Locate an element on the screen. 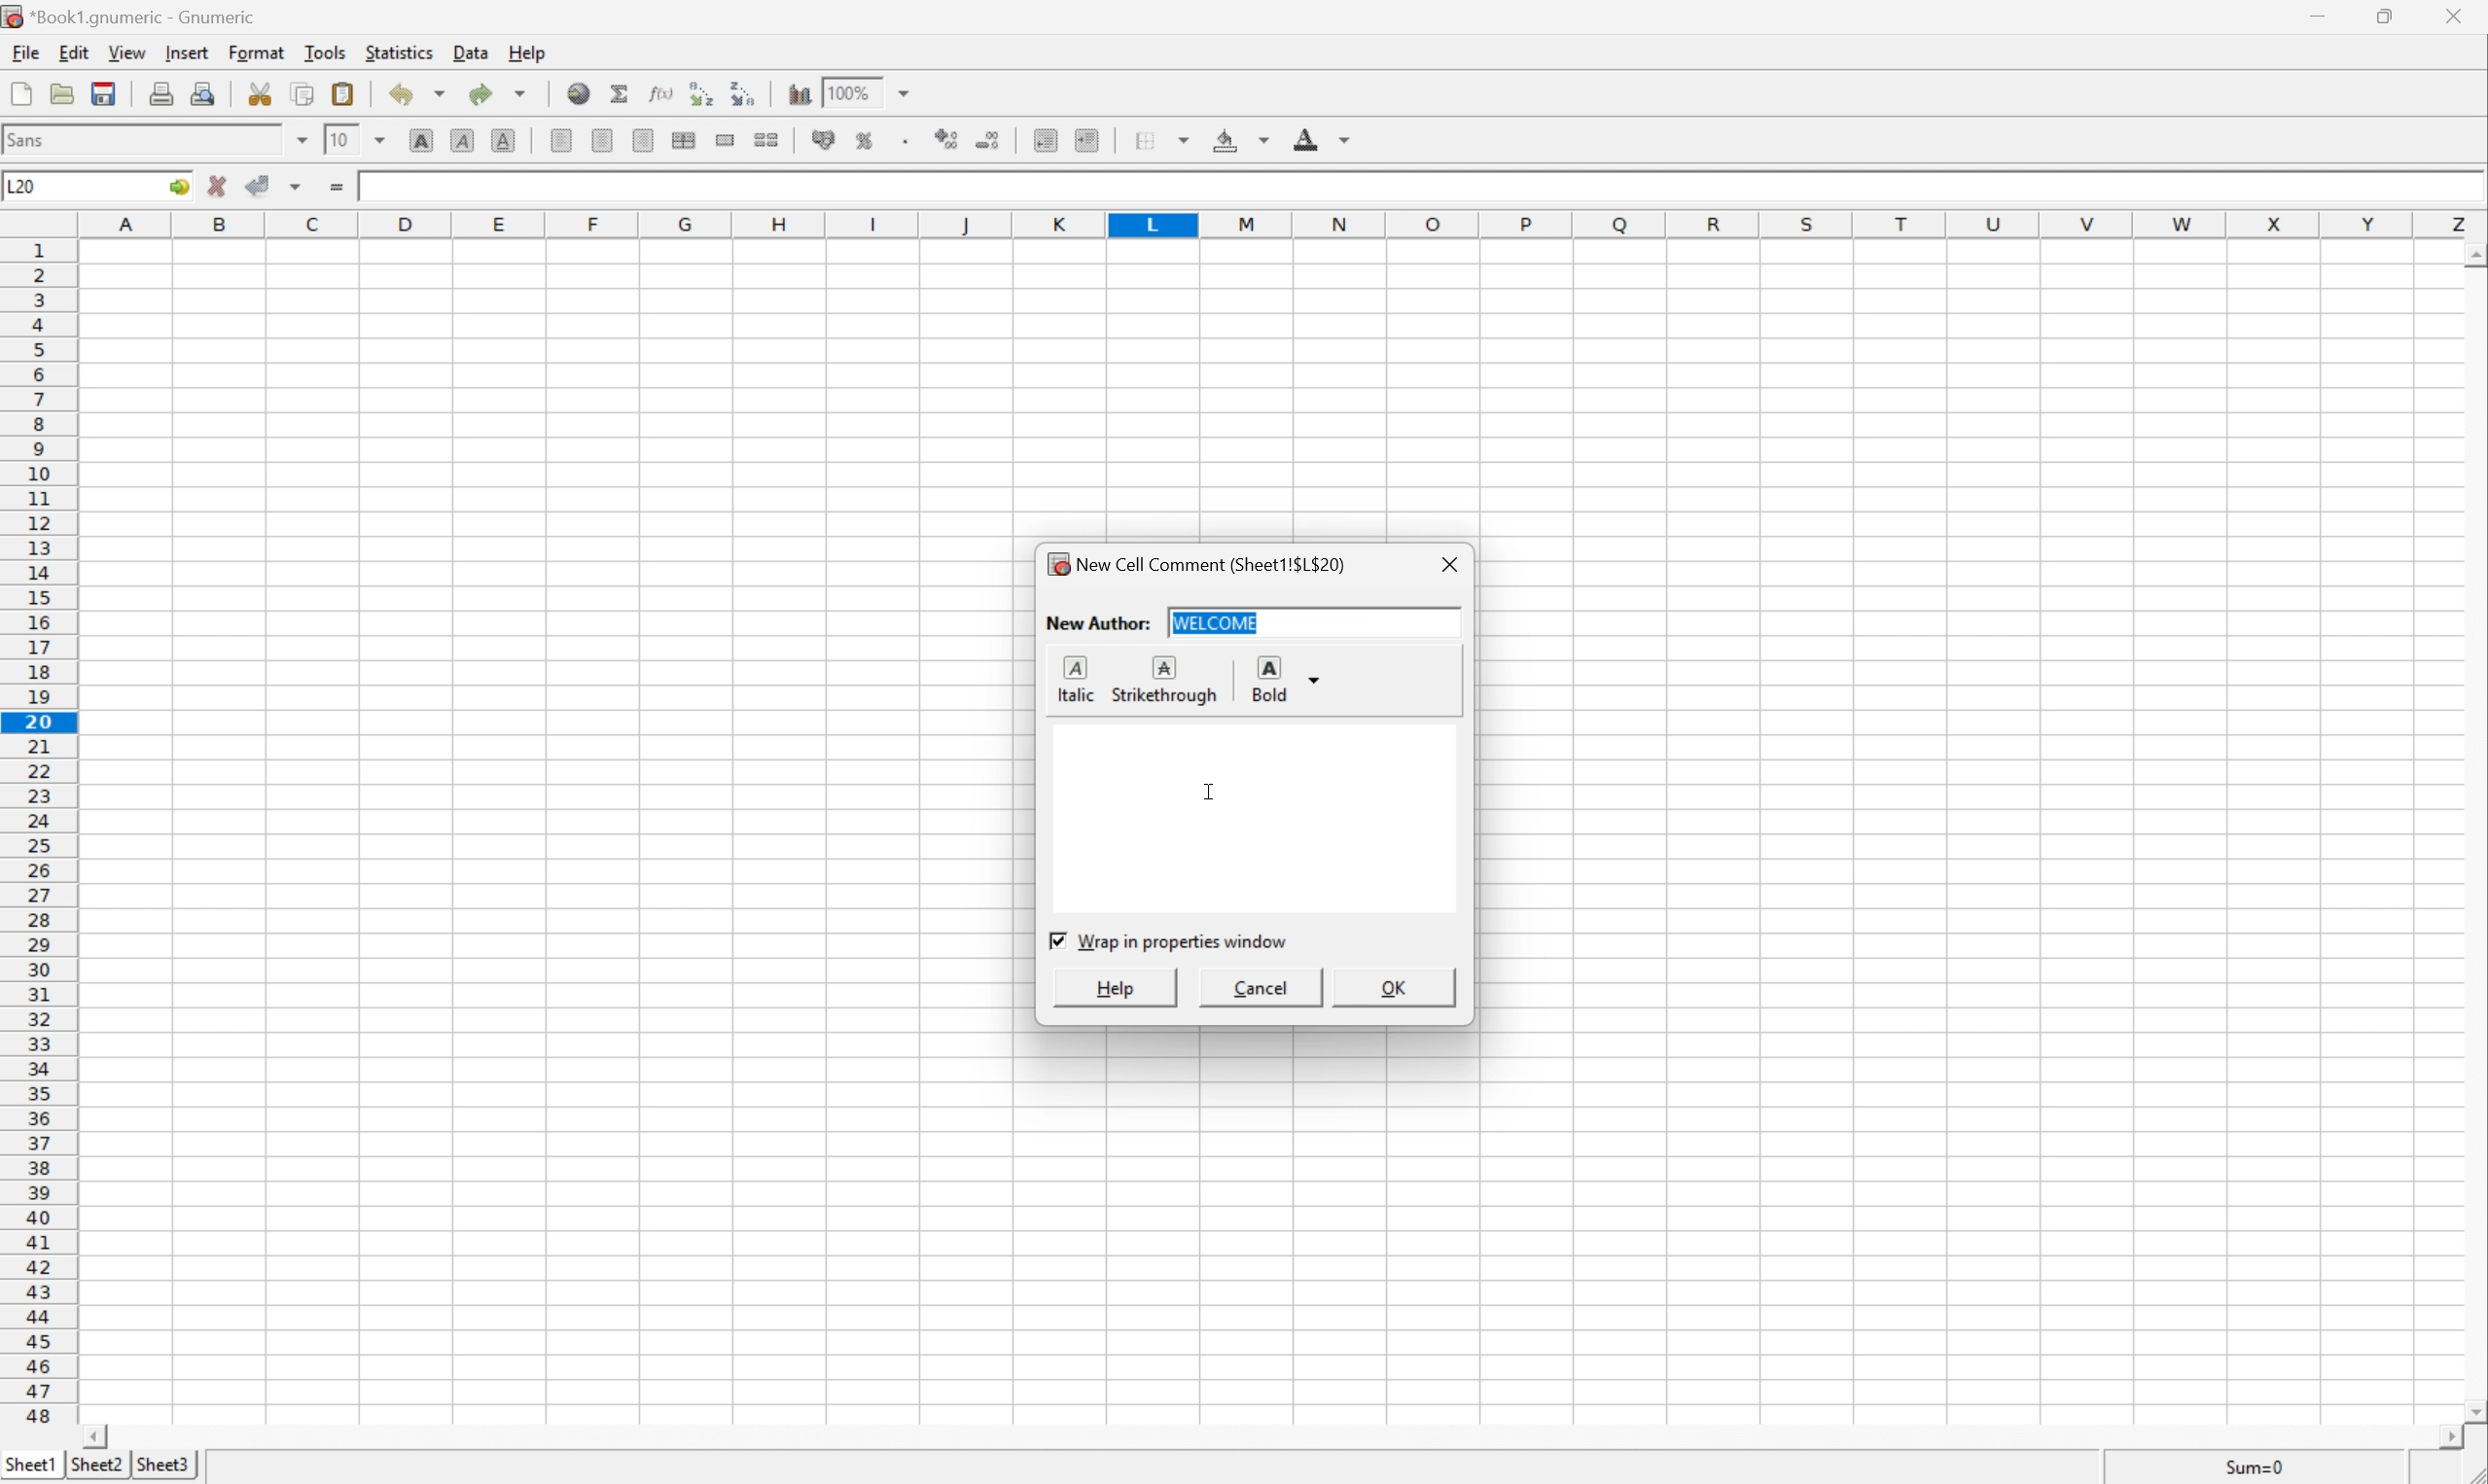  Sort the selected region in descending order based on the first column selected is located at coordinates (742, 91).